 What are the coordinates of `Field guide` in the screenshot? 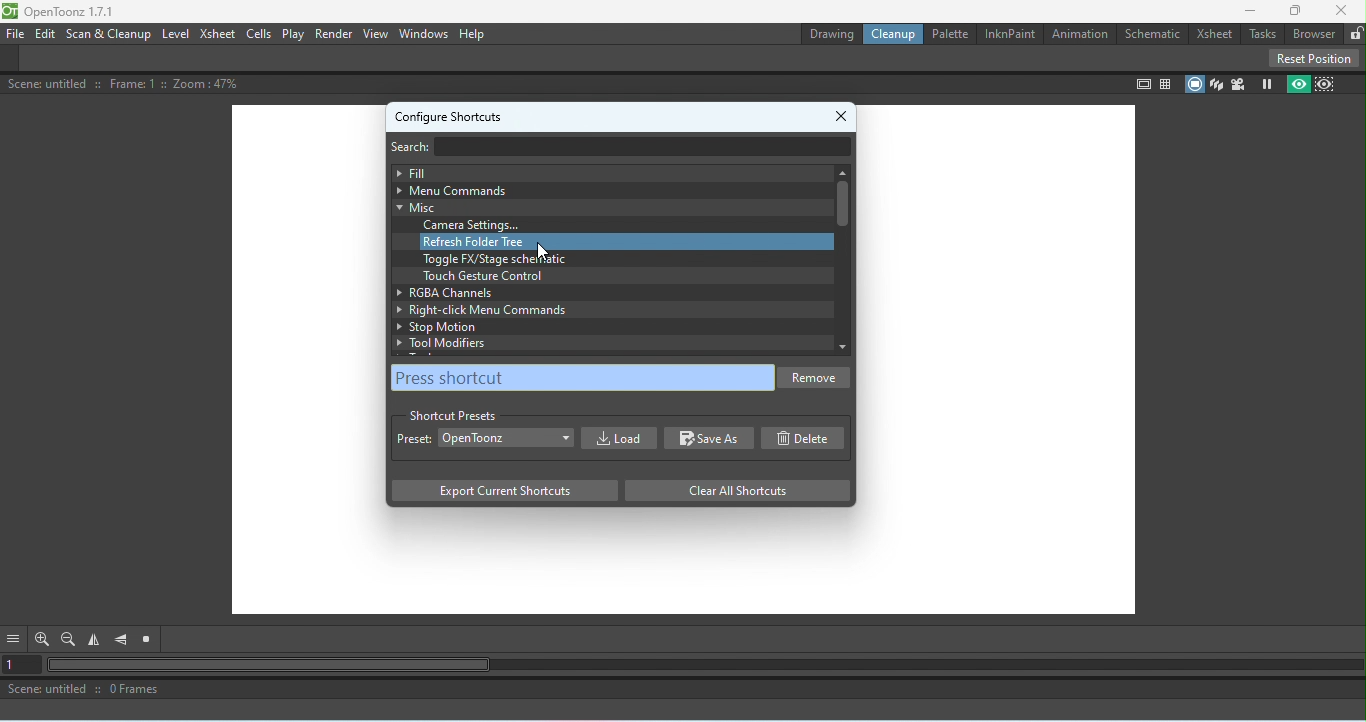 It's located at (1166, 83).